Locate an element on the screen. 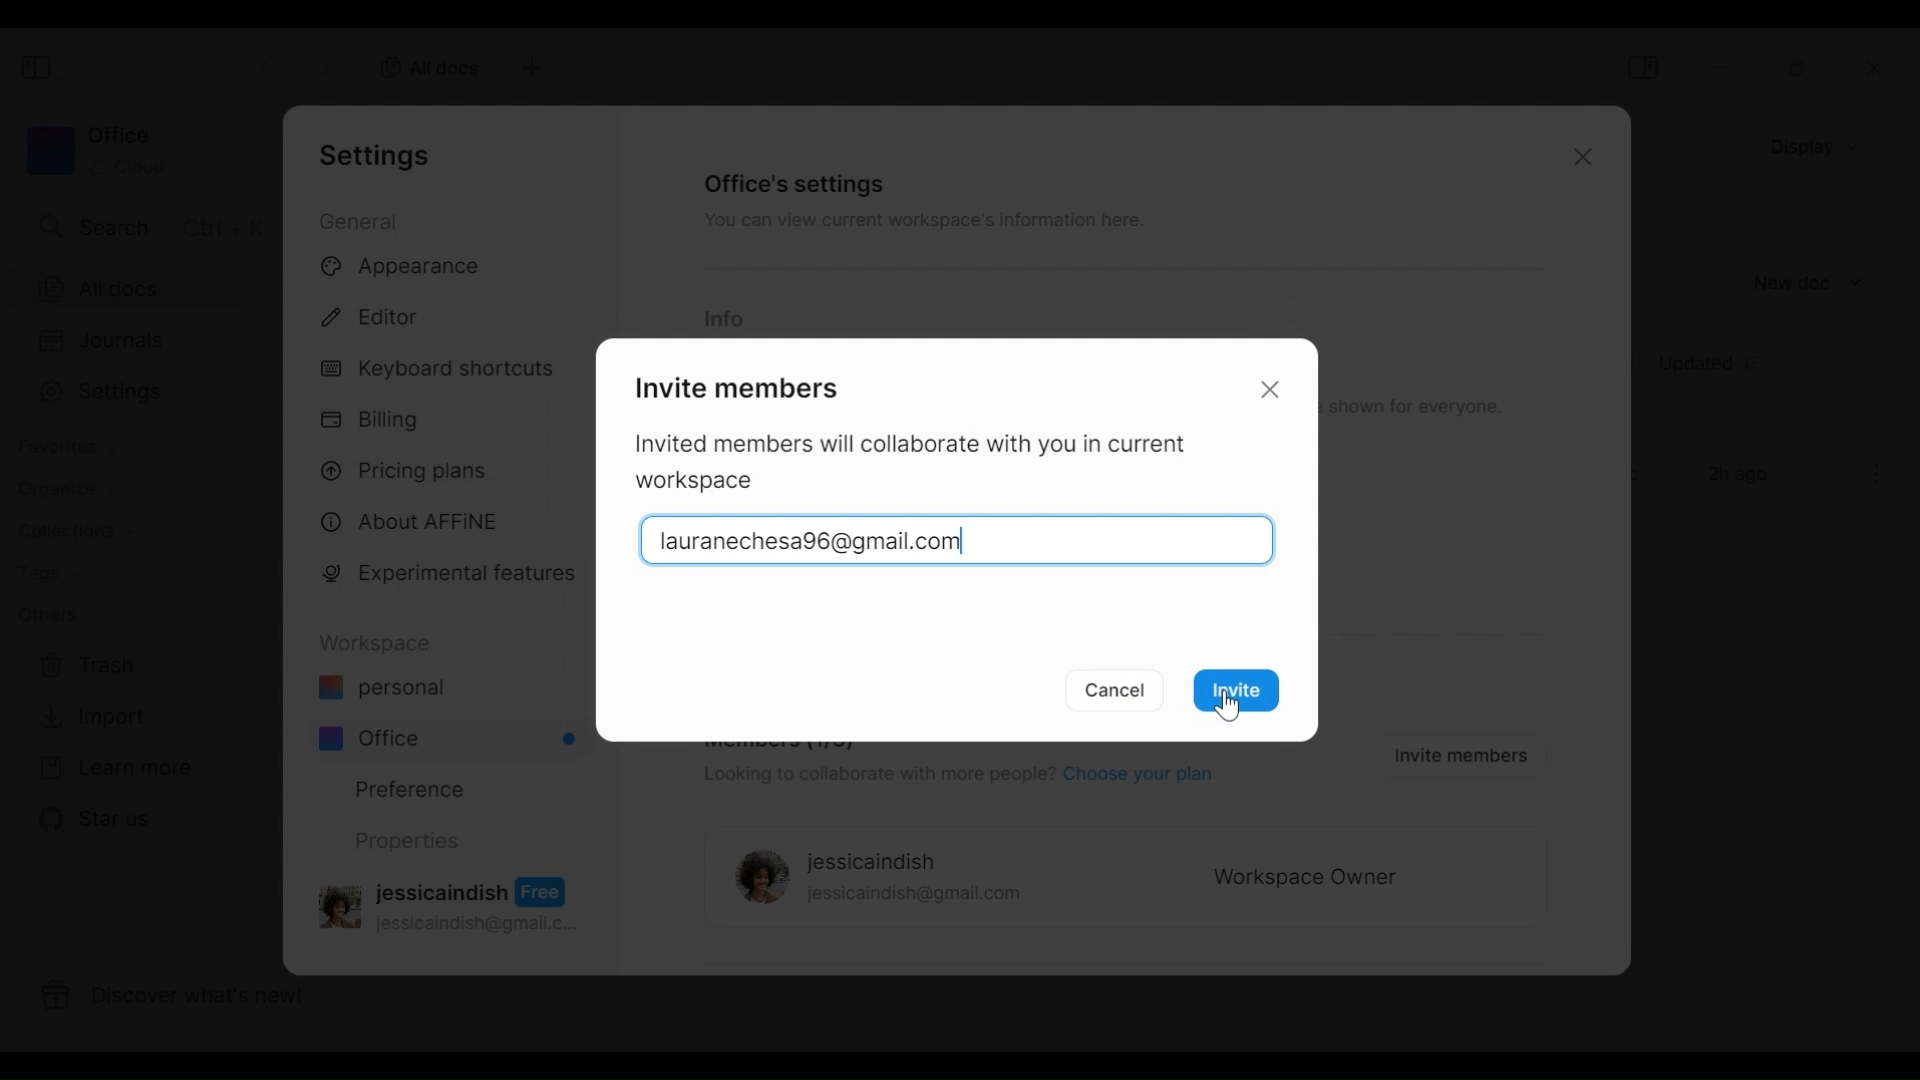 The width and height of the screenshot is (1920, 1080). Experimental features is located at coordinates (453, 577).